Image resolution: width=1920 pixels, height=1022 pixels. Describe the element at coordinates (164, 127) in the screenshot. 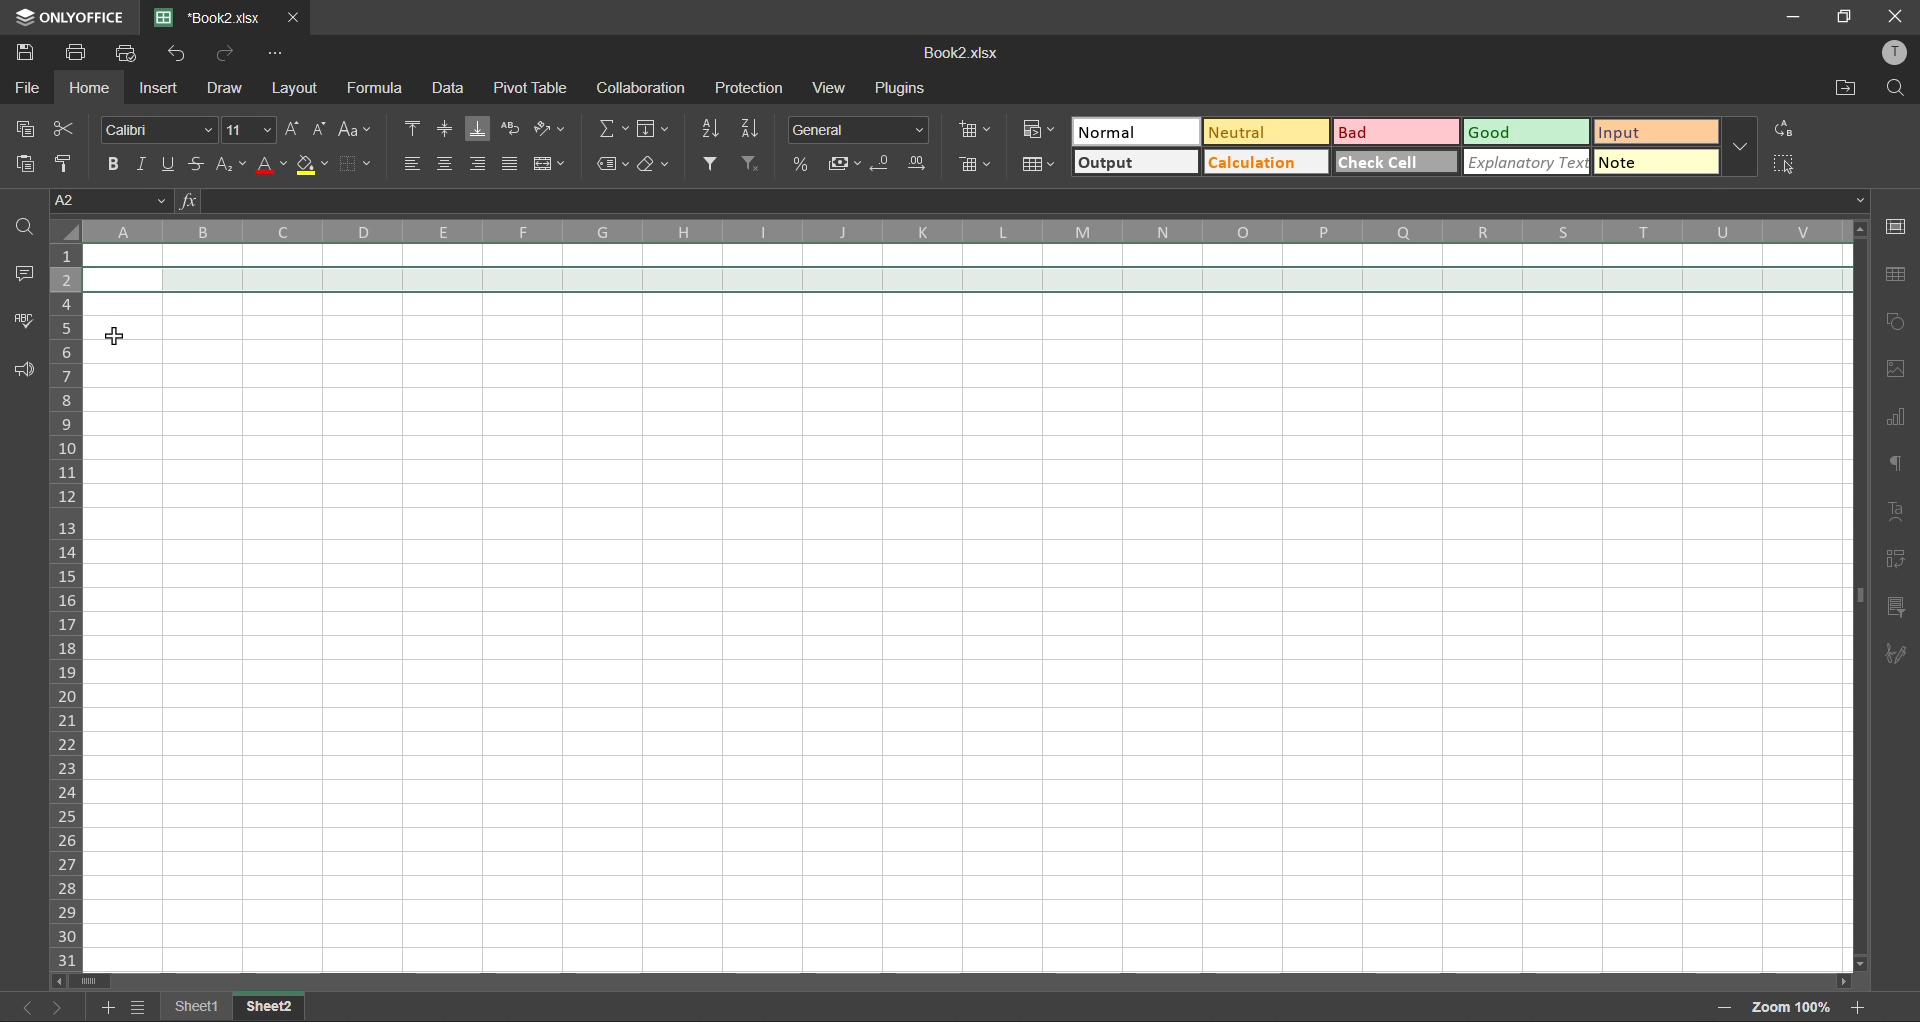

I see `font style` at that location.